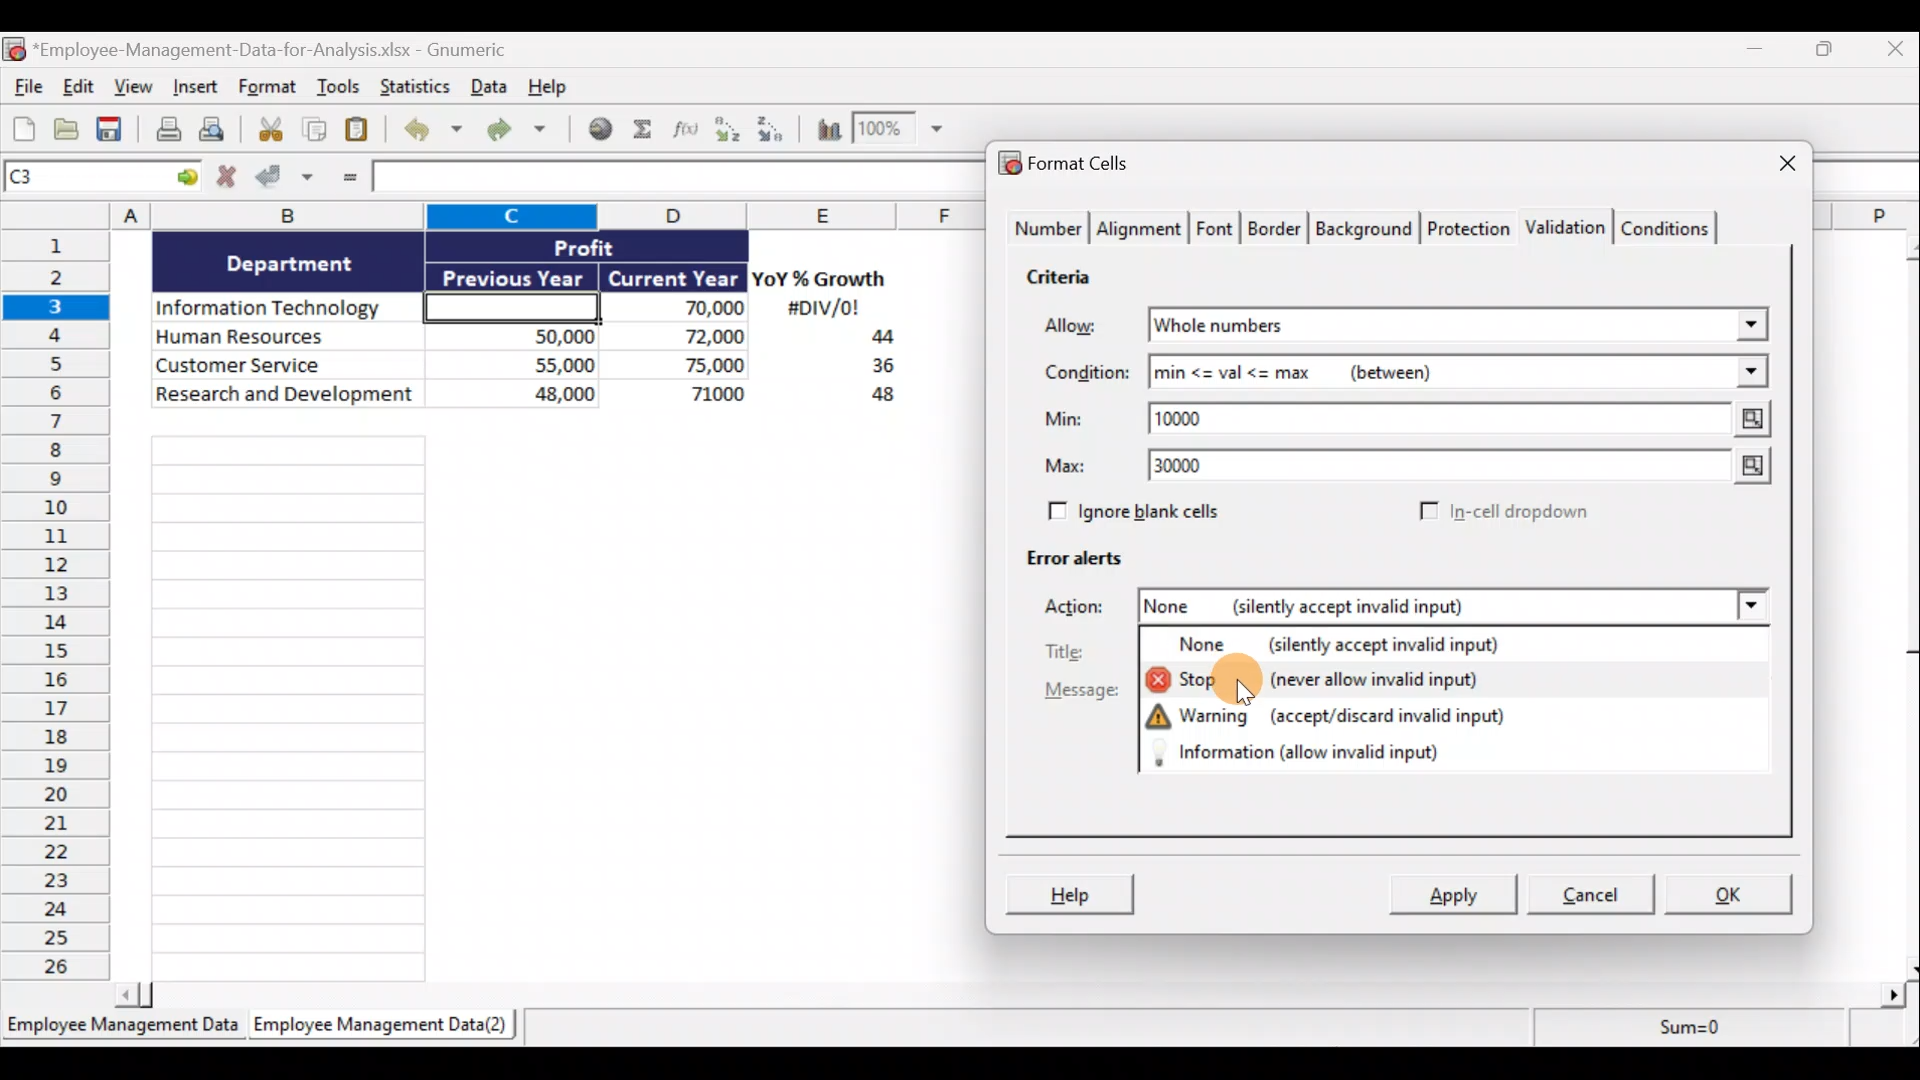  Describe the element at coordinates (84, 179) in the screenshot. I see `Cell name C1` at that location.